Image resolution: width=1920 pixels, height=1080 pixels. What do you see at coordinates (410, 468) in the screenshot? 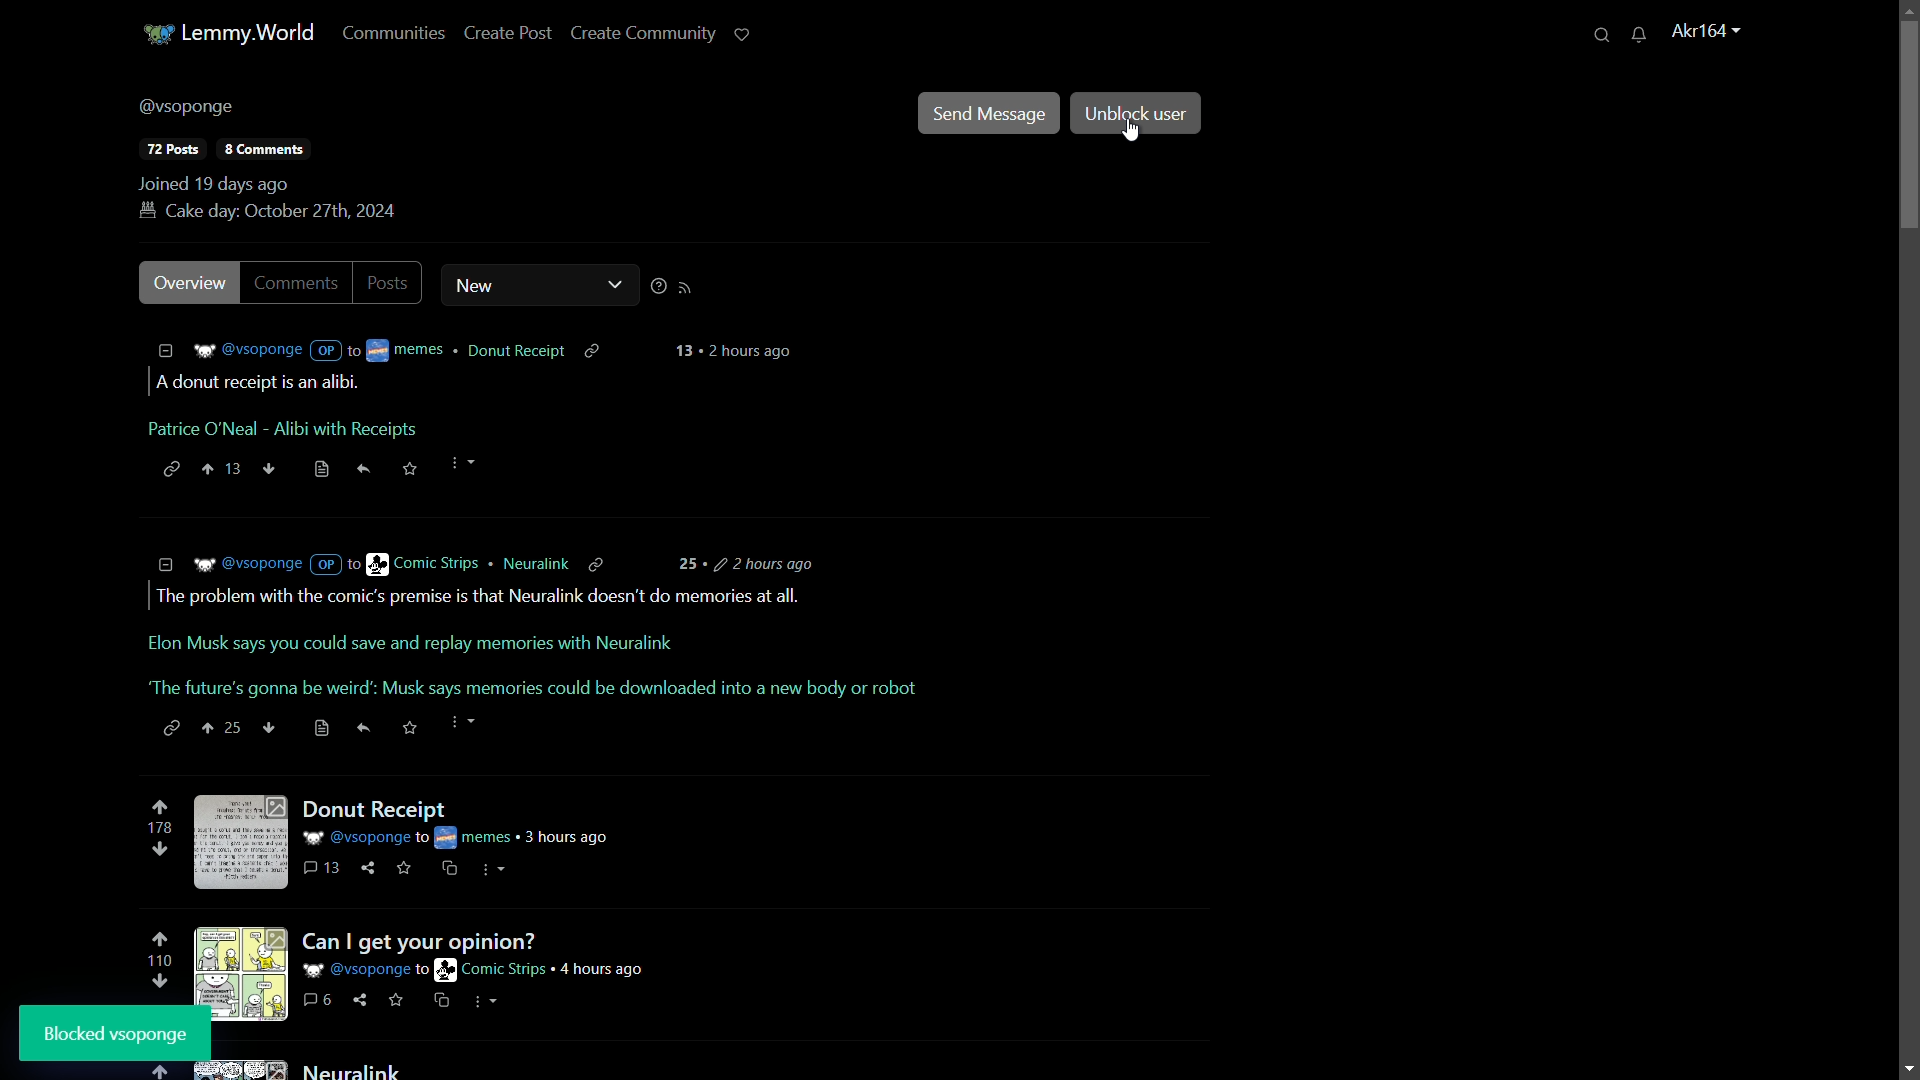
I see `save` at bounding box center [410, 468].